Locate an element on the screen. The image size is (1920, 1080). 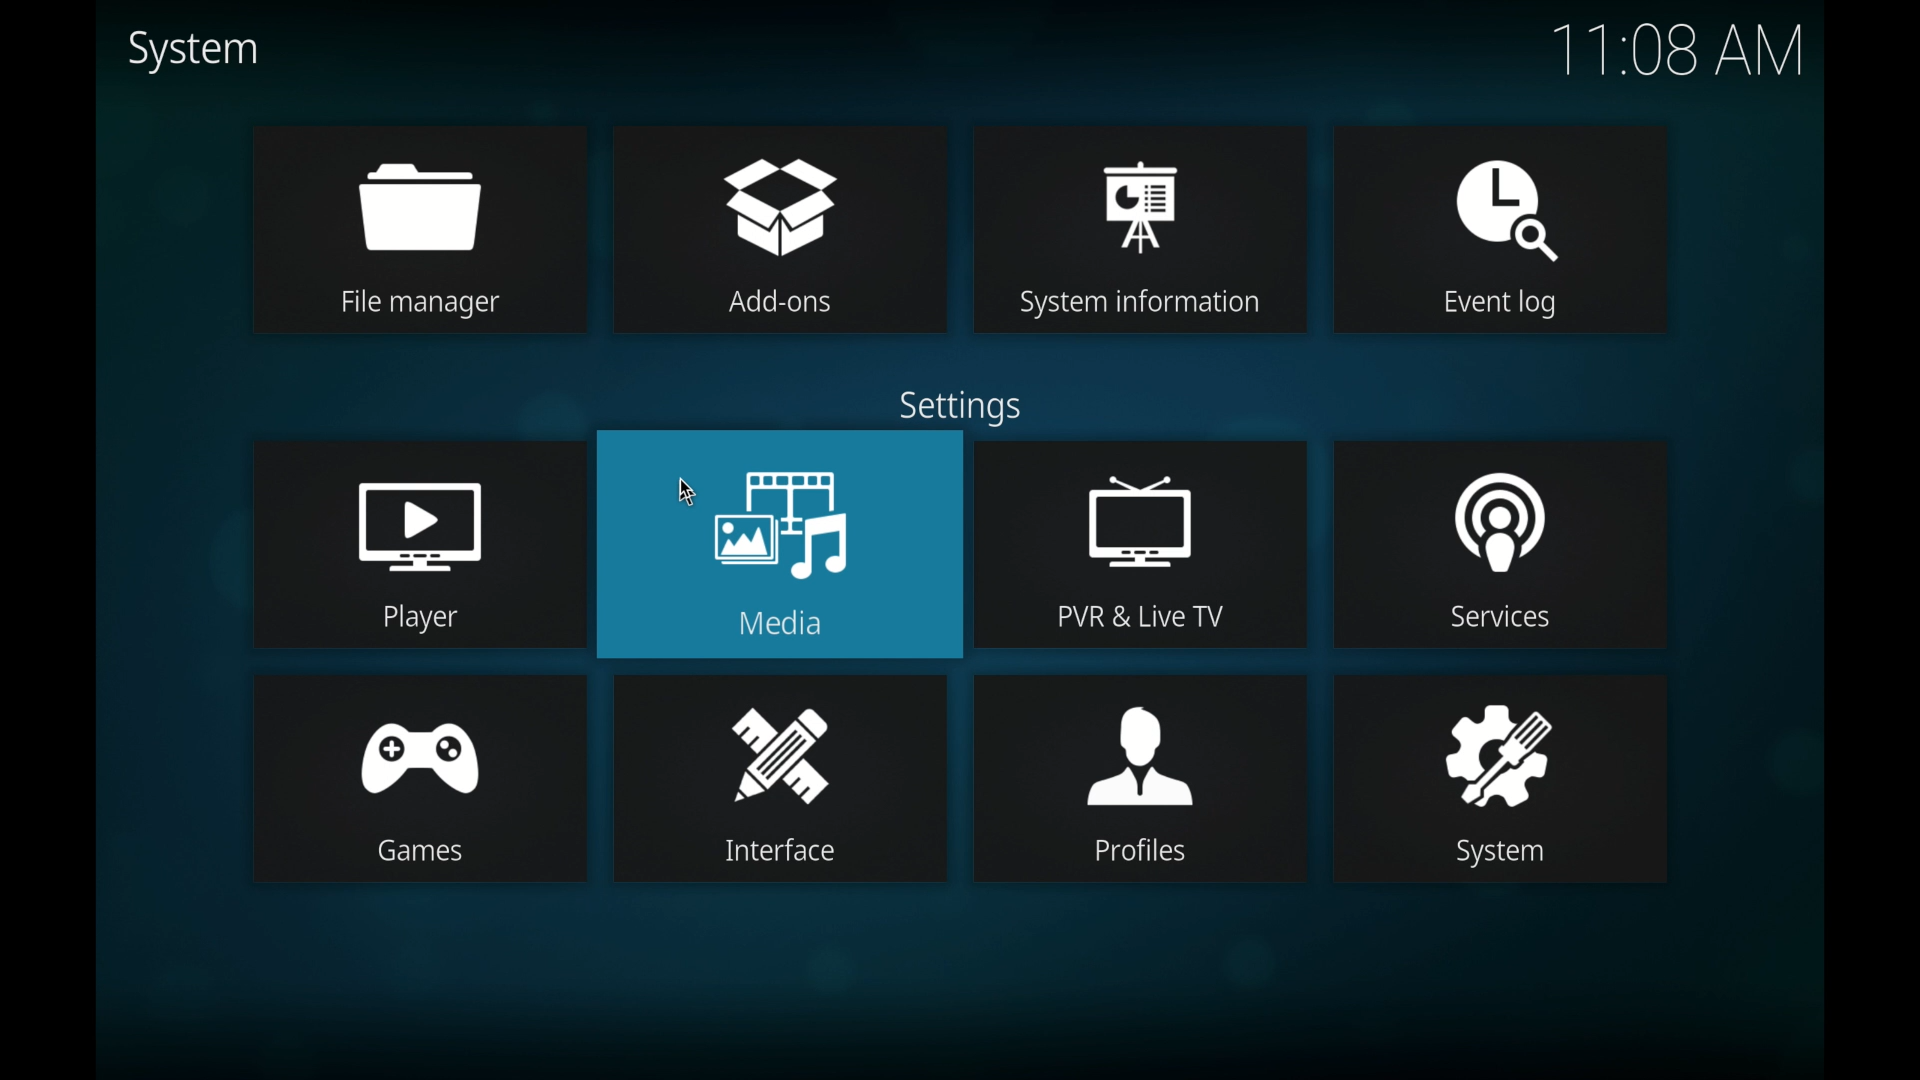
event log is located at coordinates (1505, 229).